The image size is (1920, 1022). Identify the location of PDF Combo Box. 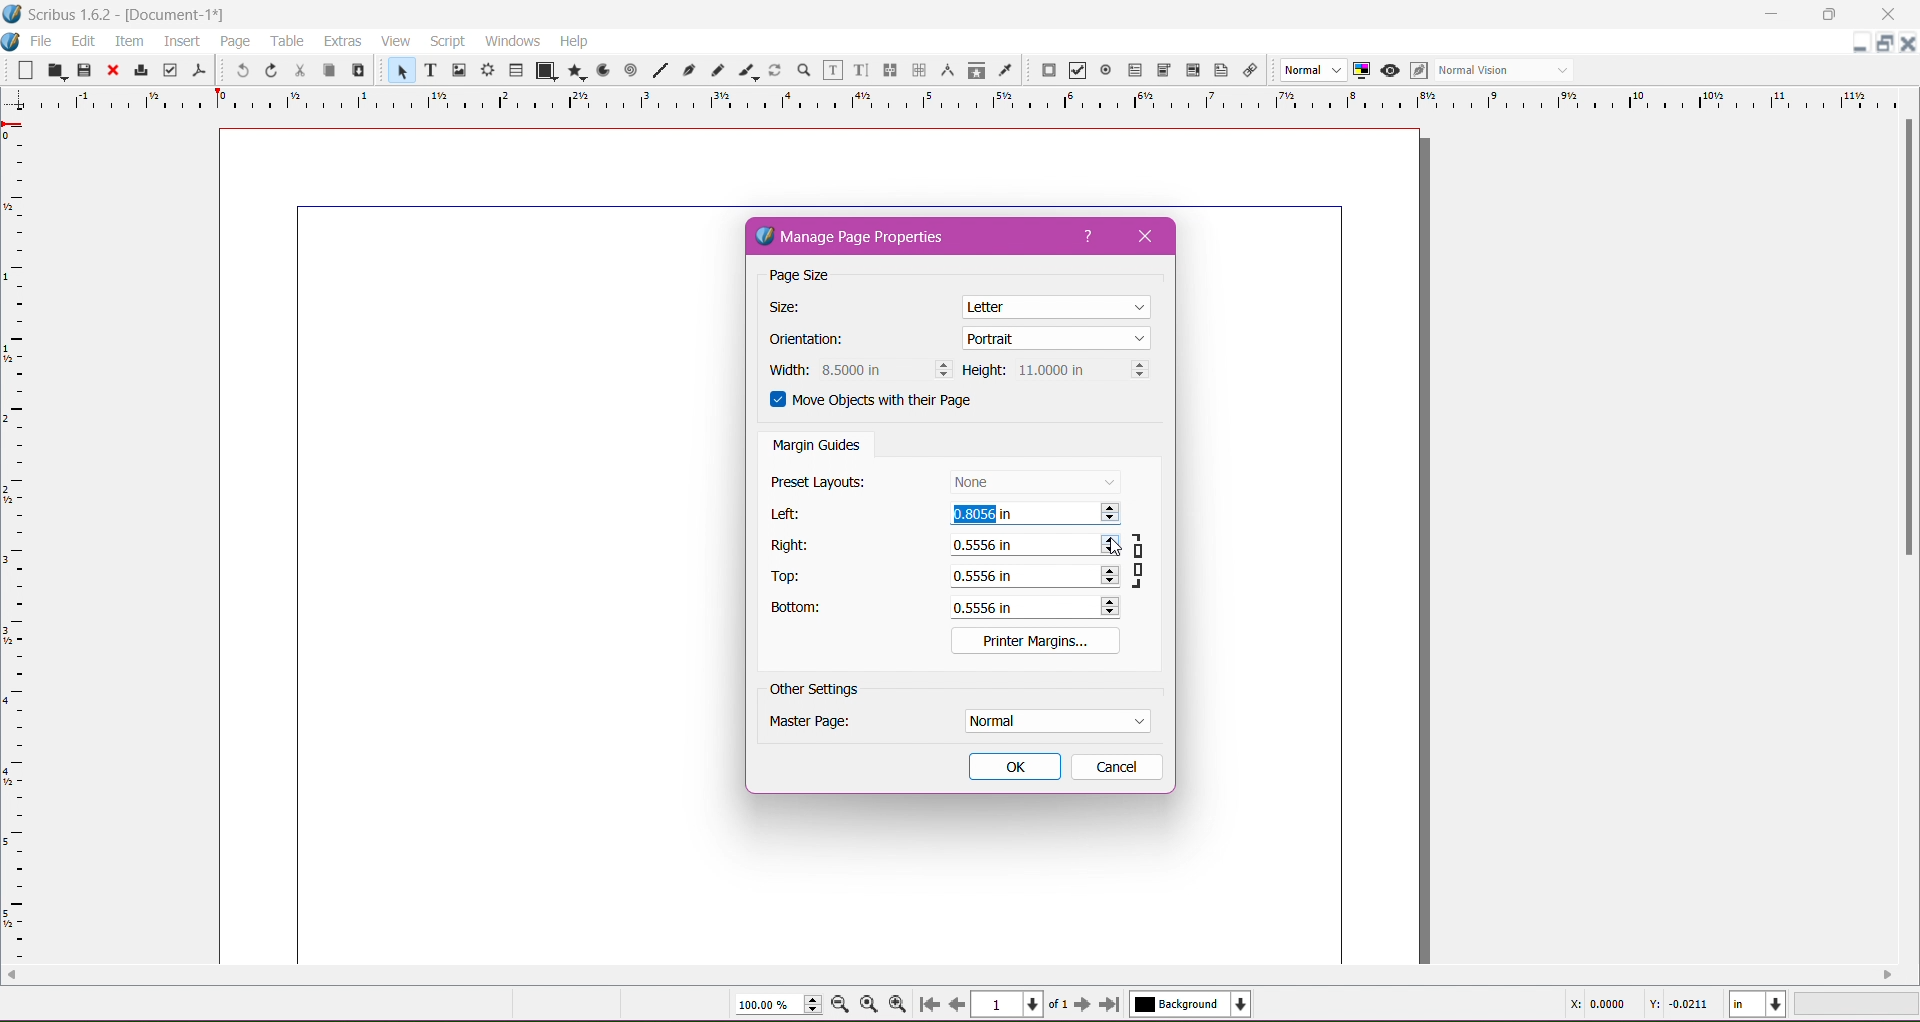
(1165, 70).